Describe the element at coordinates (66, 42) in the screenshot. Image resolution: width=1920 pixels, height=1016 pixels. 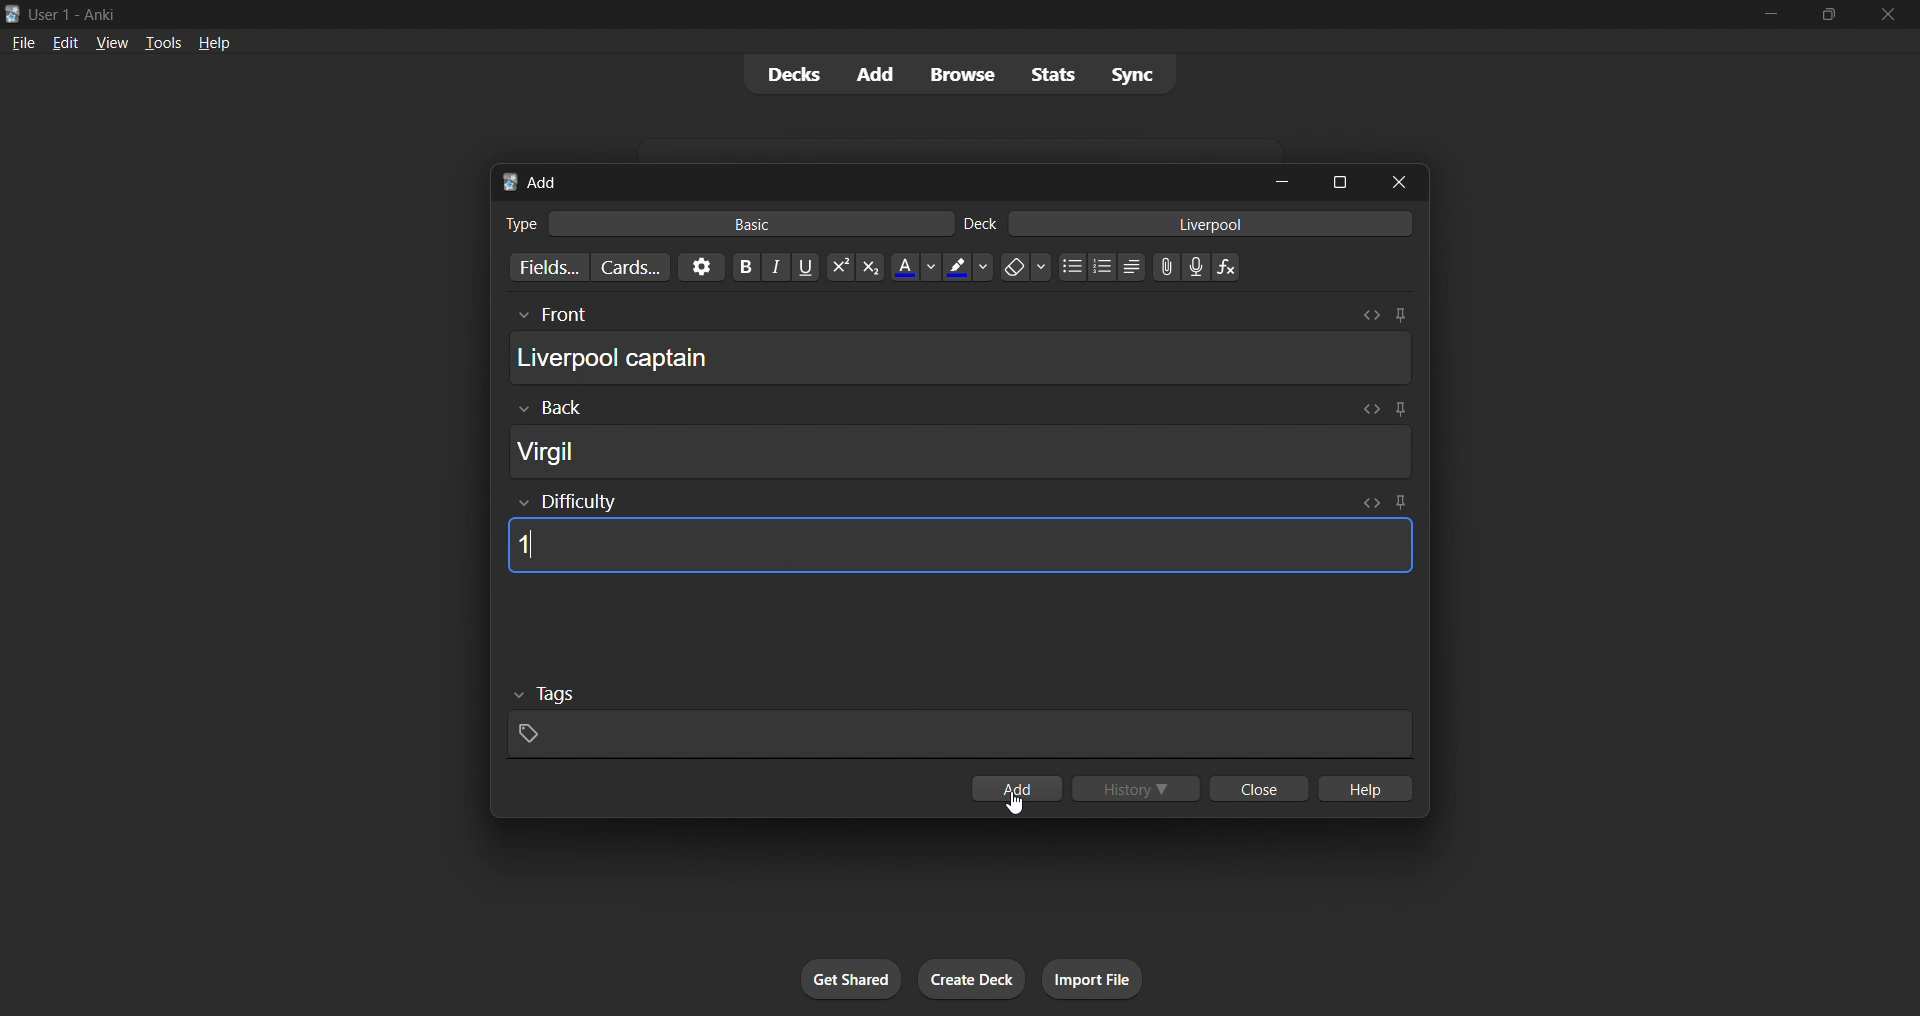
I see `edit` at that location.